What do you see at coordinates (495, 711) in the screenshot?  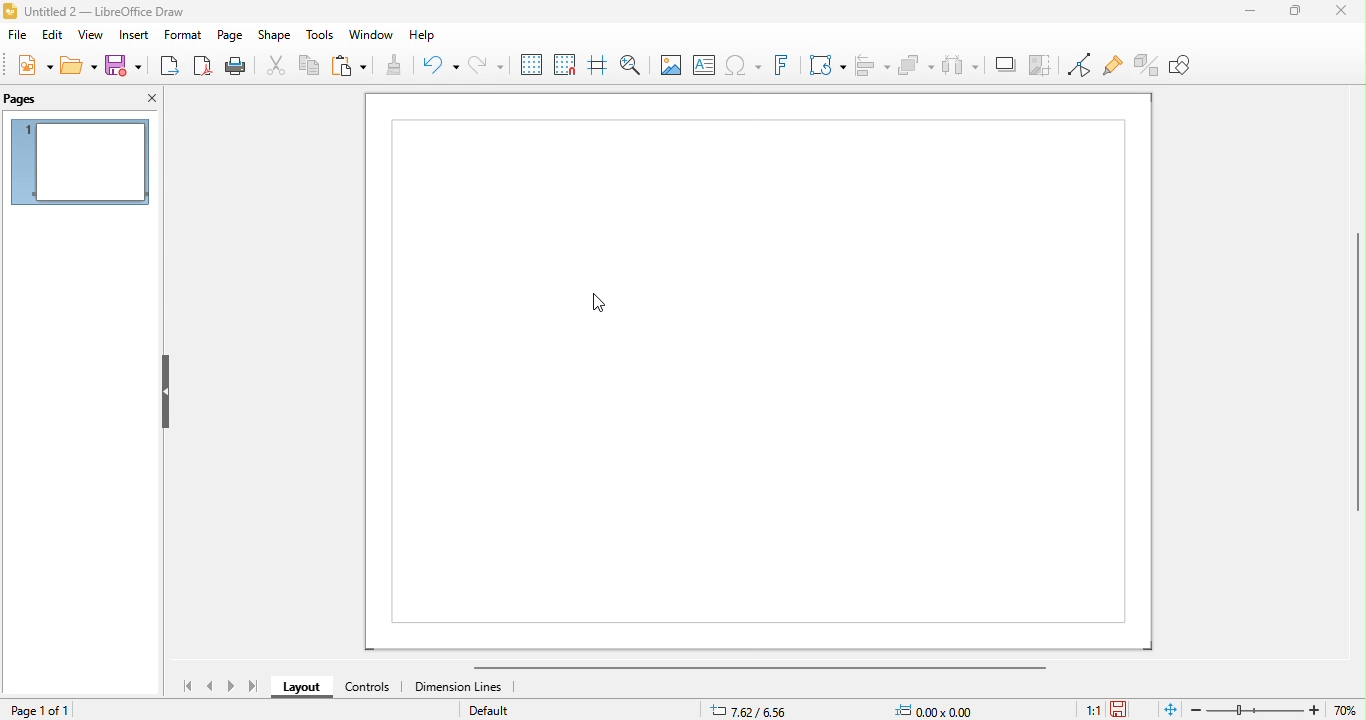 I see `default` at bounding box center [495, 711].